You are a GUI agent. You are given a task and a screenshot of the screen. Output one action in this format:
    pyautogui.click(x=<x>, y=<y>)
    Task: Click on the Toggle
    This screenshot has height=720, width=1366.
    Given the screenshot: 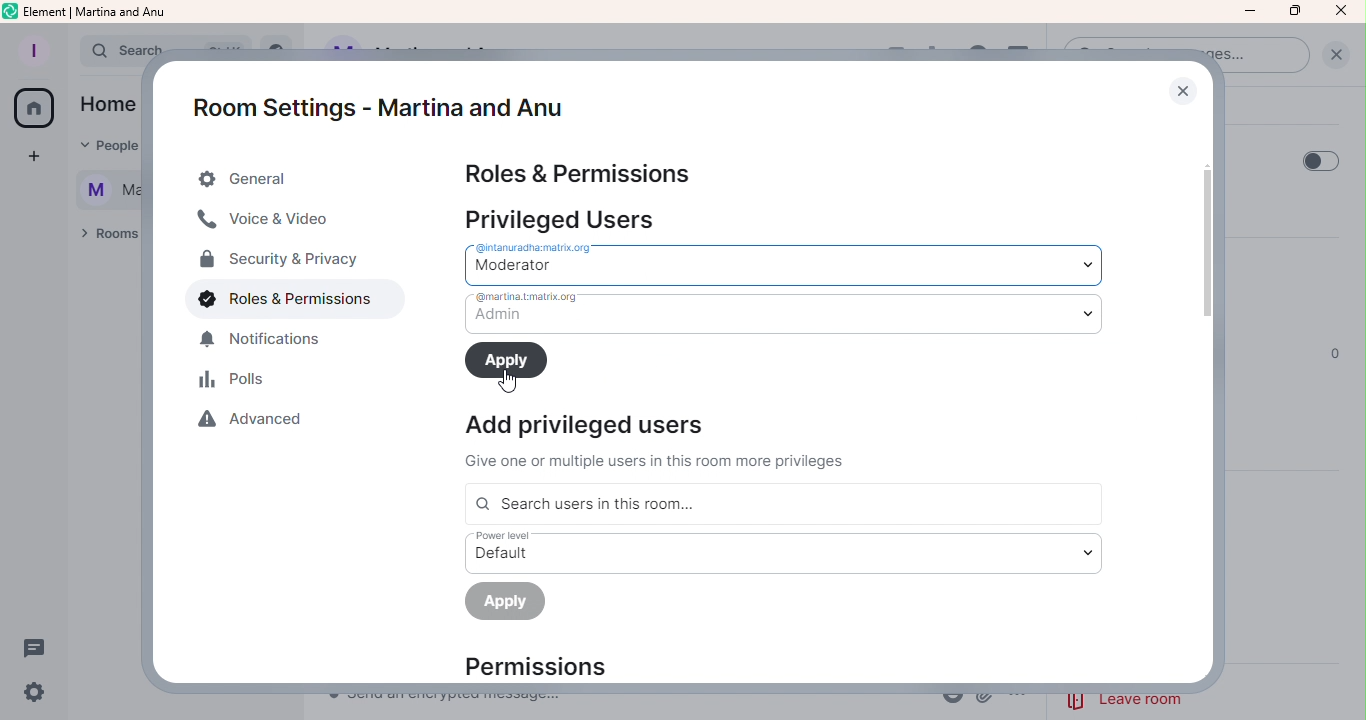 What is the action you would take?
    pyautogui.click(x=1320, y=159)
    